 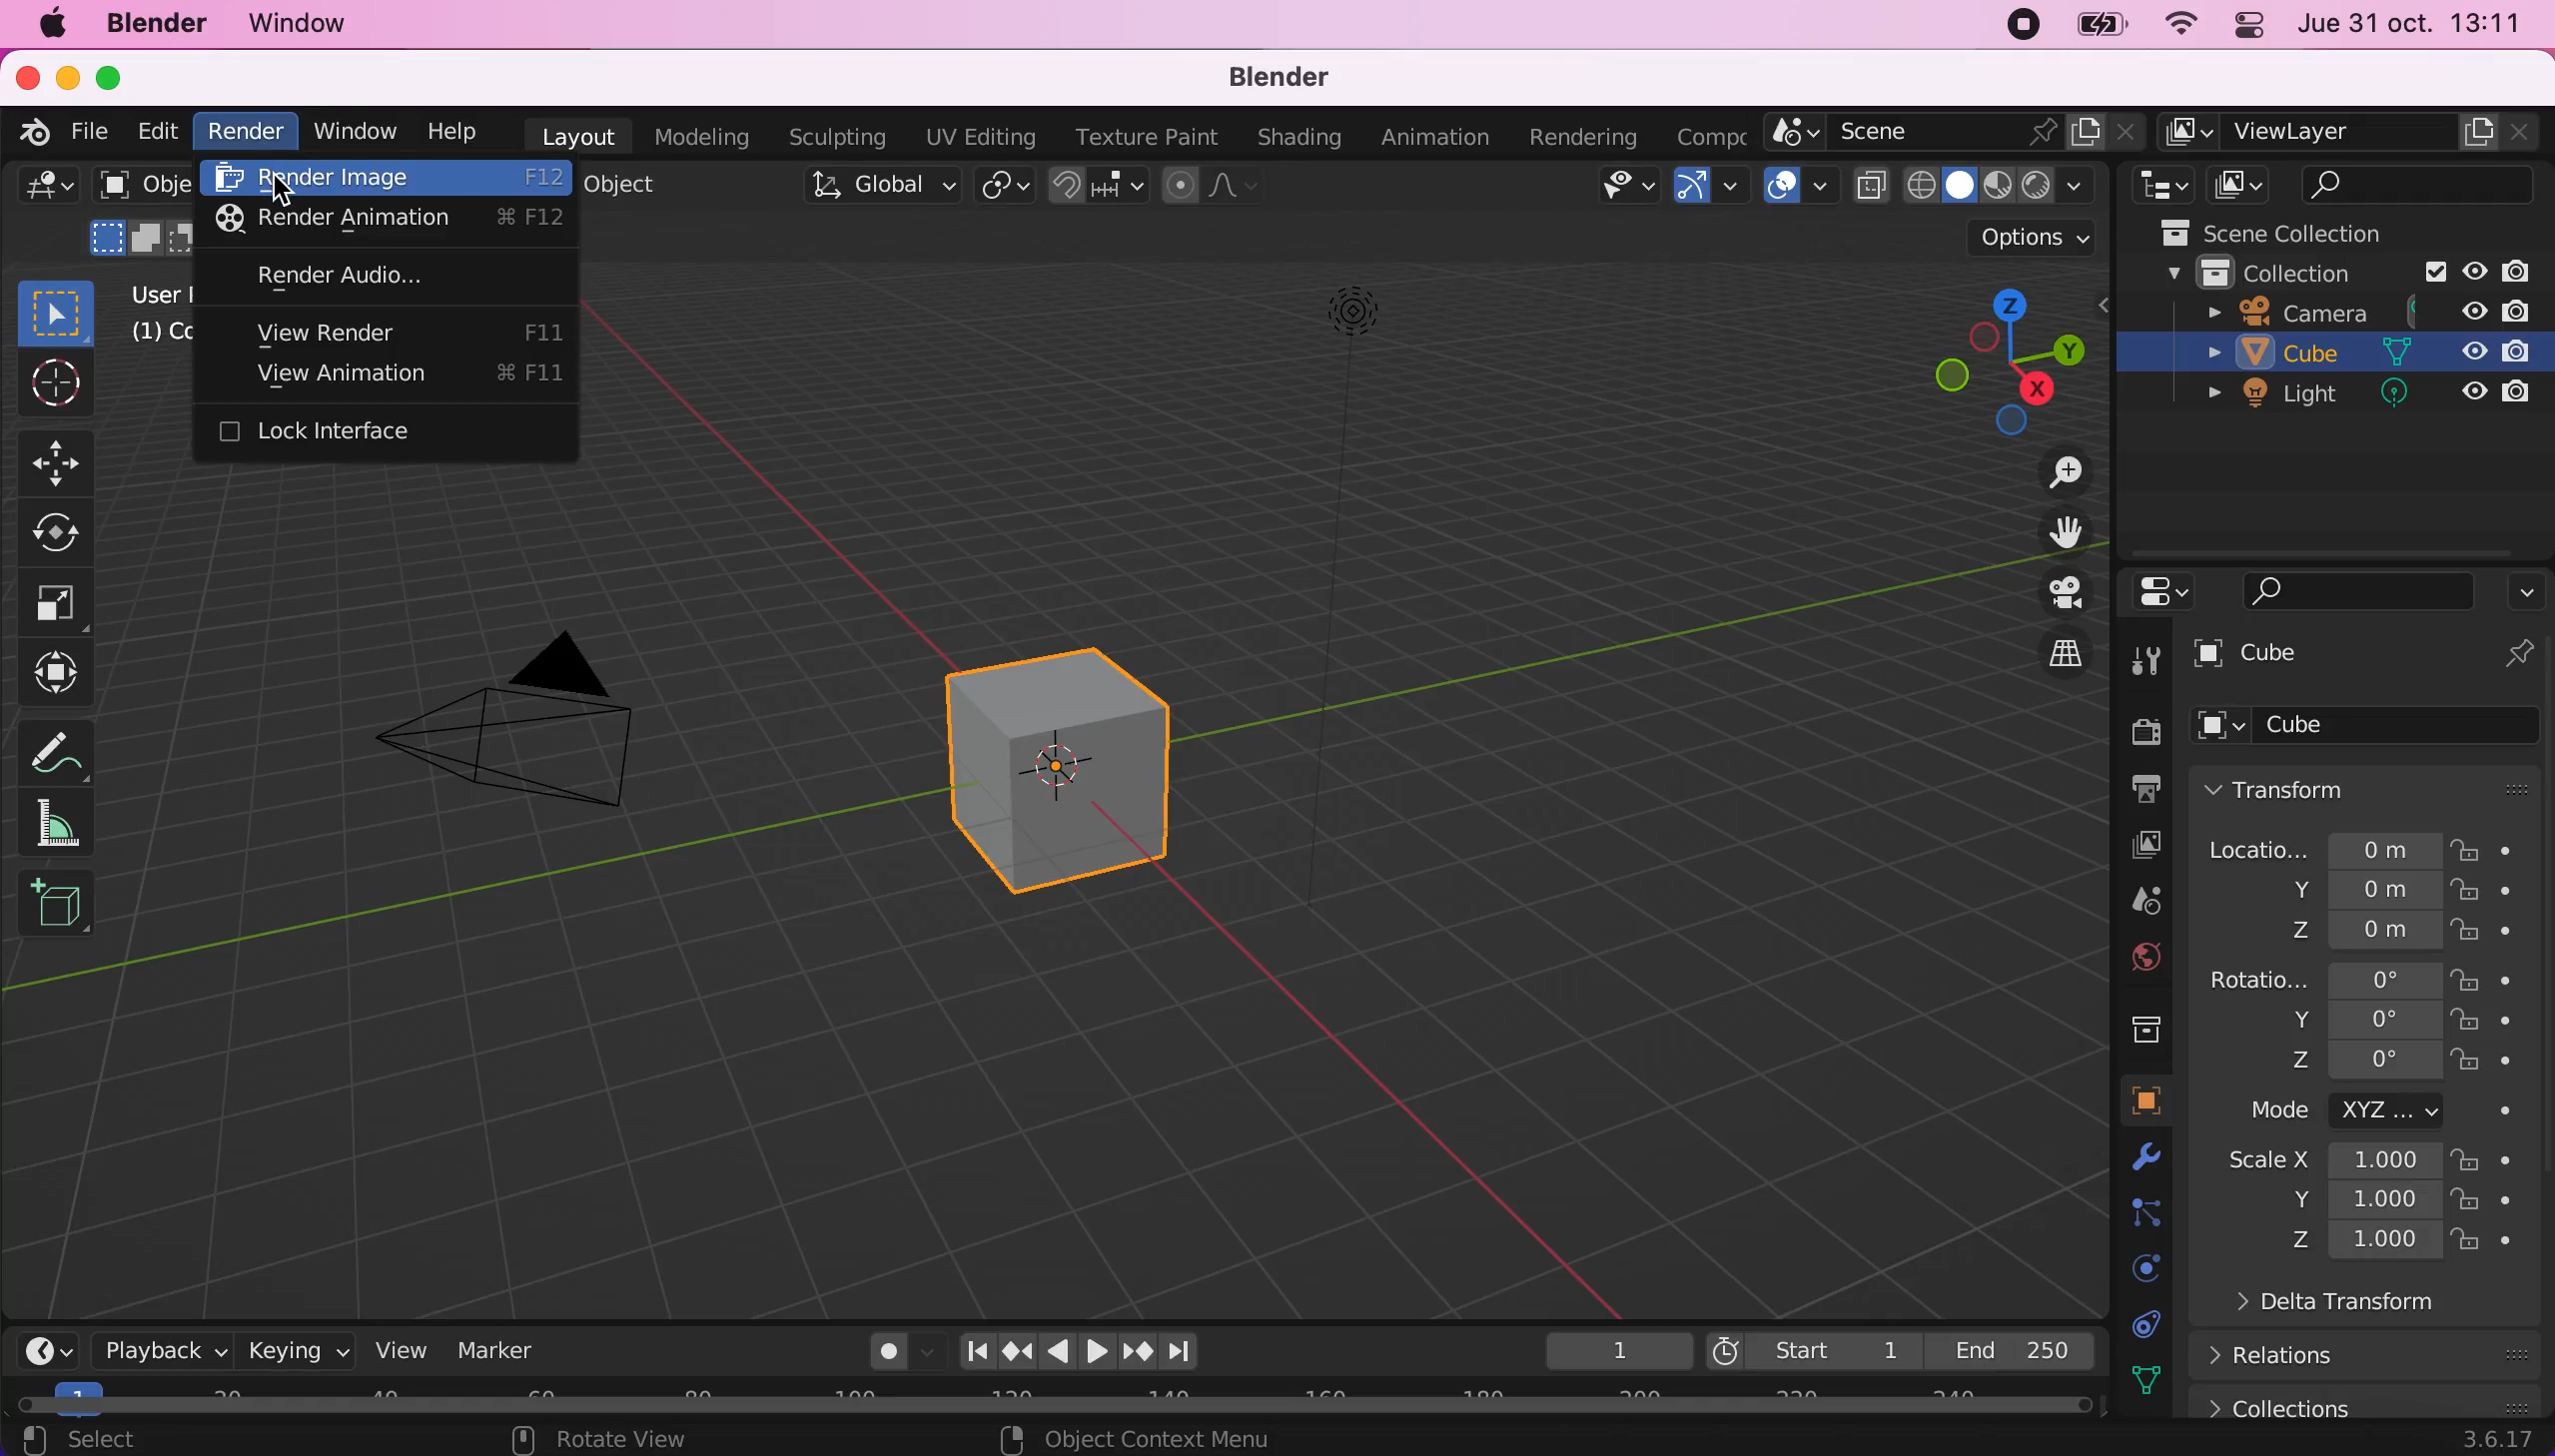 What do you see at coordinates (2018, 27) in the screenshot?
I see `recording stopped` at bounding box center [2018, 27].